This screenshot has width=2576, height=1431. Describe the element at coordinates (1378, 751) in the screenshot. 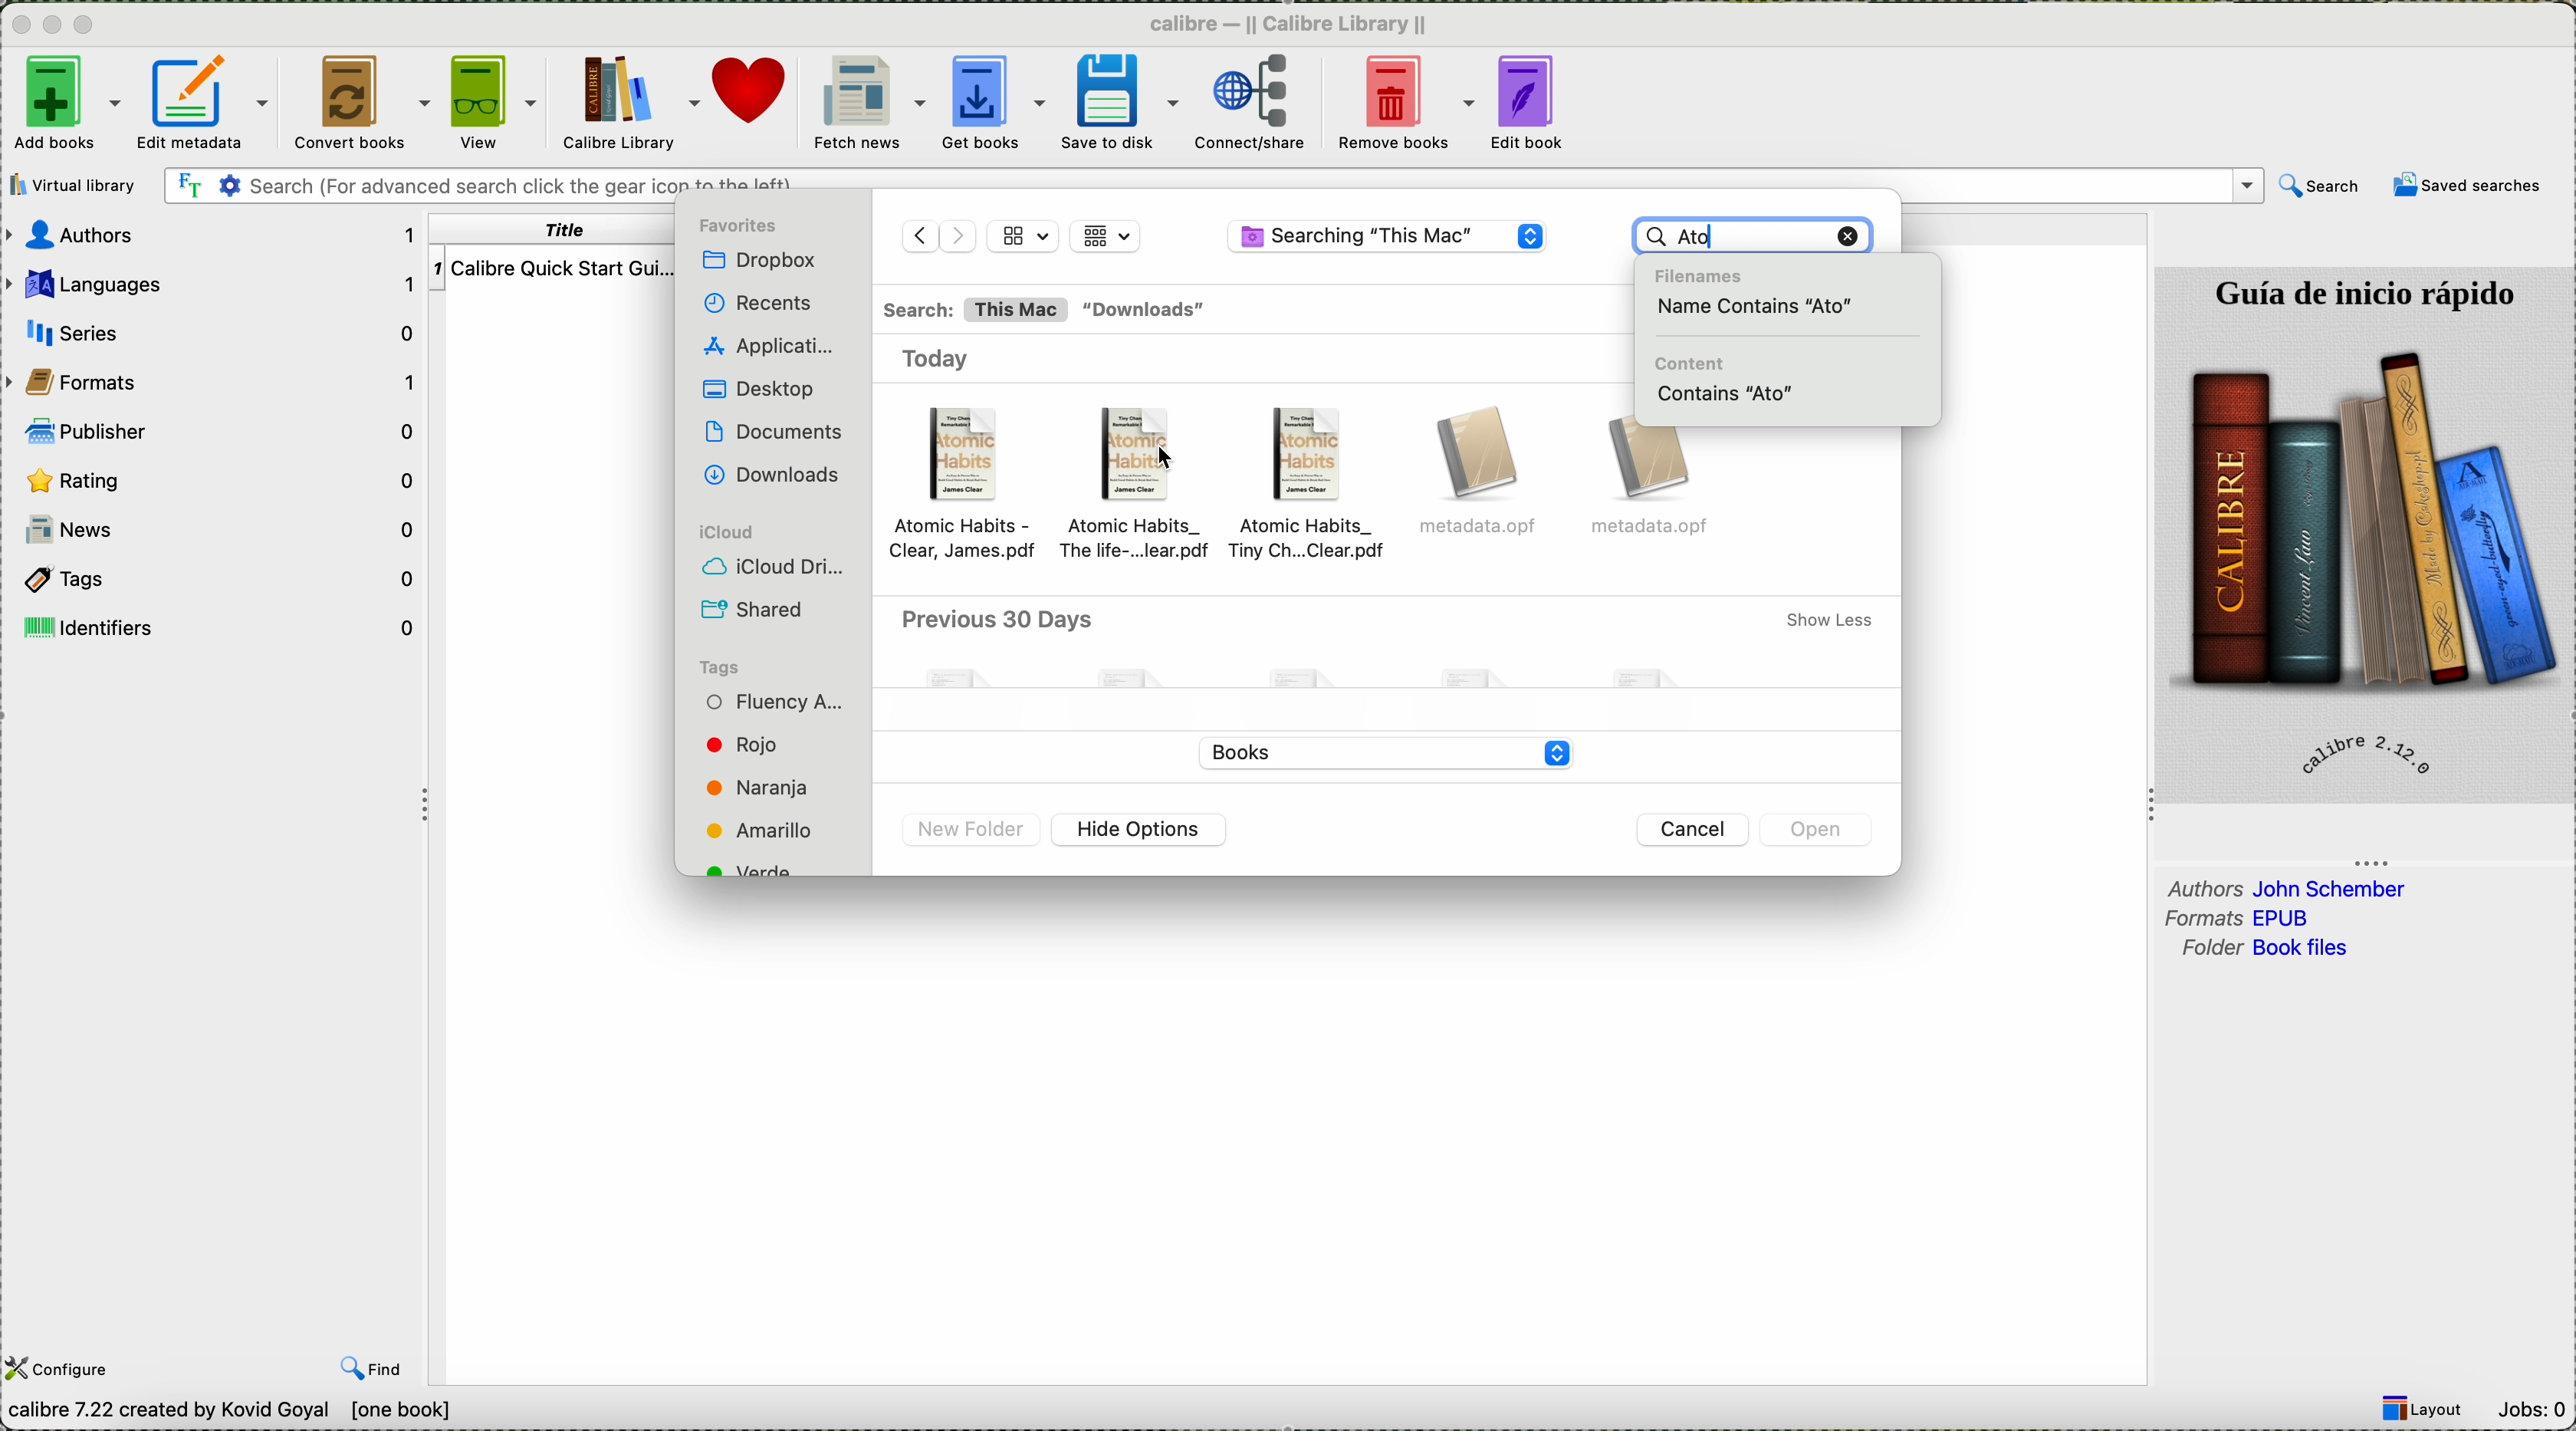

I see `books` at that location.